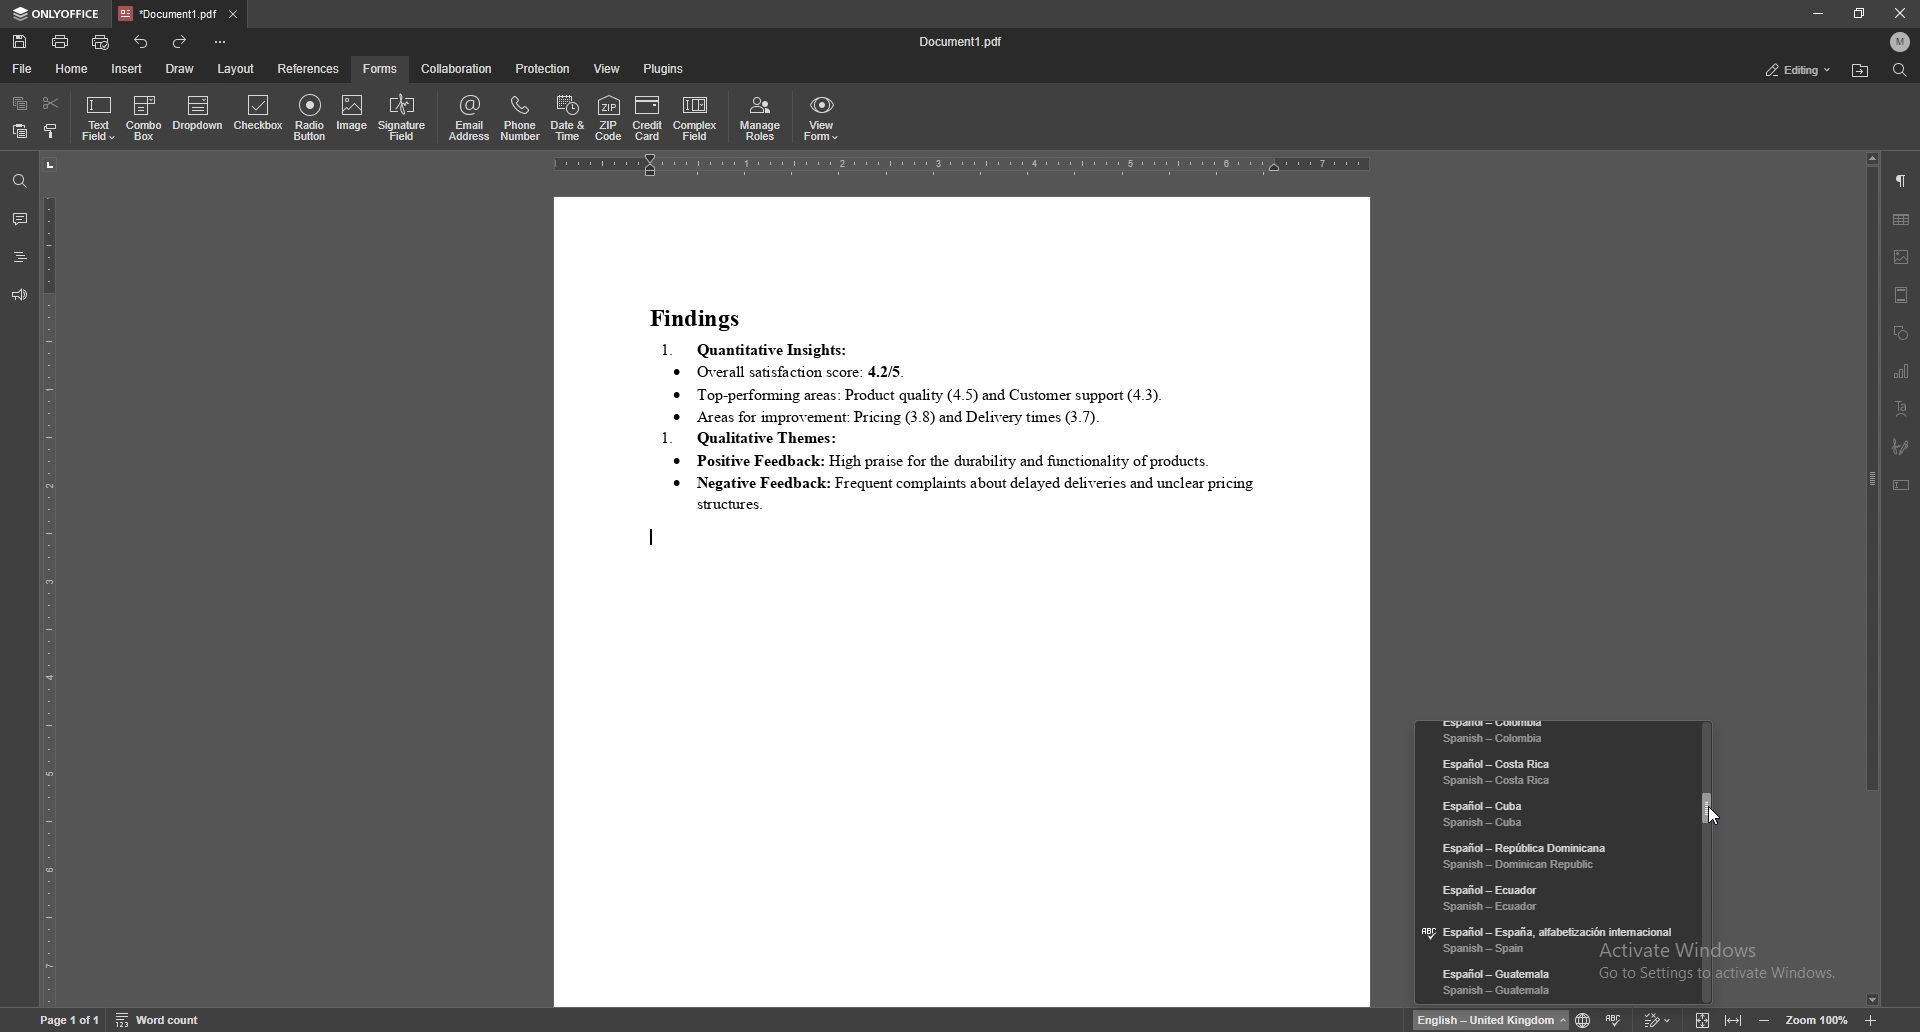 Image resolution: width=1920 pixels, height=1032 pixels. Describe the element at coordinates (610, 117) in the screenshot. I see `zip code` at that location.